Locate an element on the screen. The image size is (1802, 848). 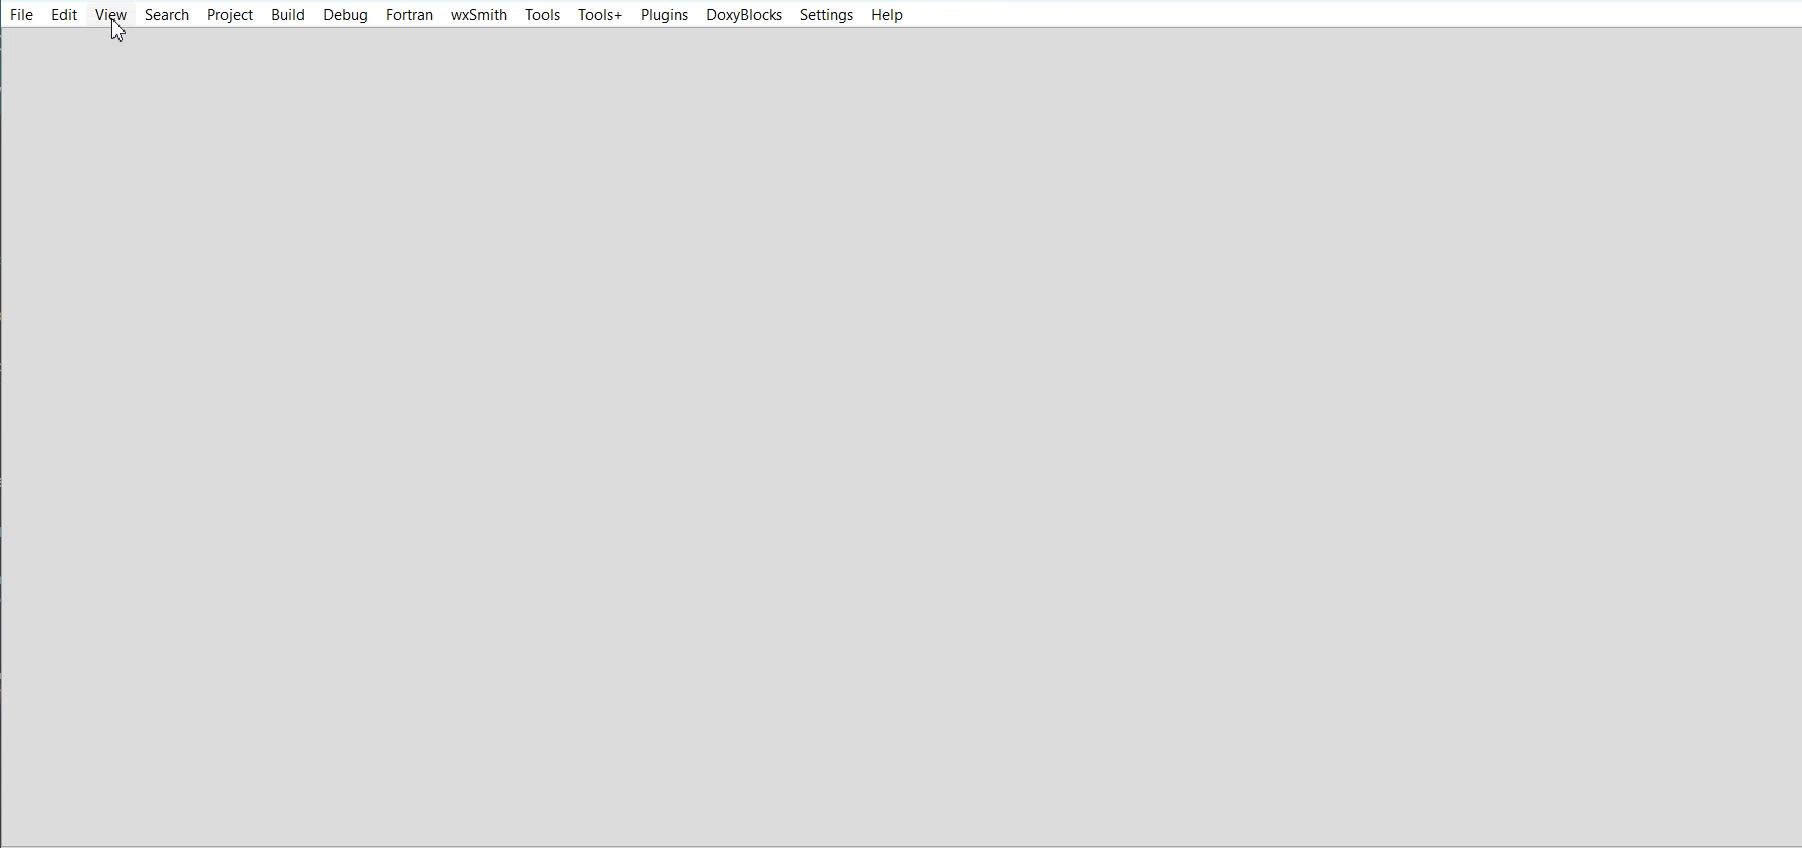
Settings is located at coordinates (826, 15).